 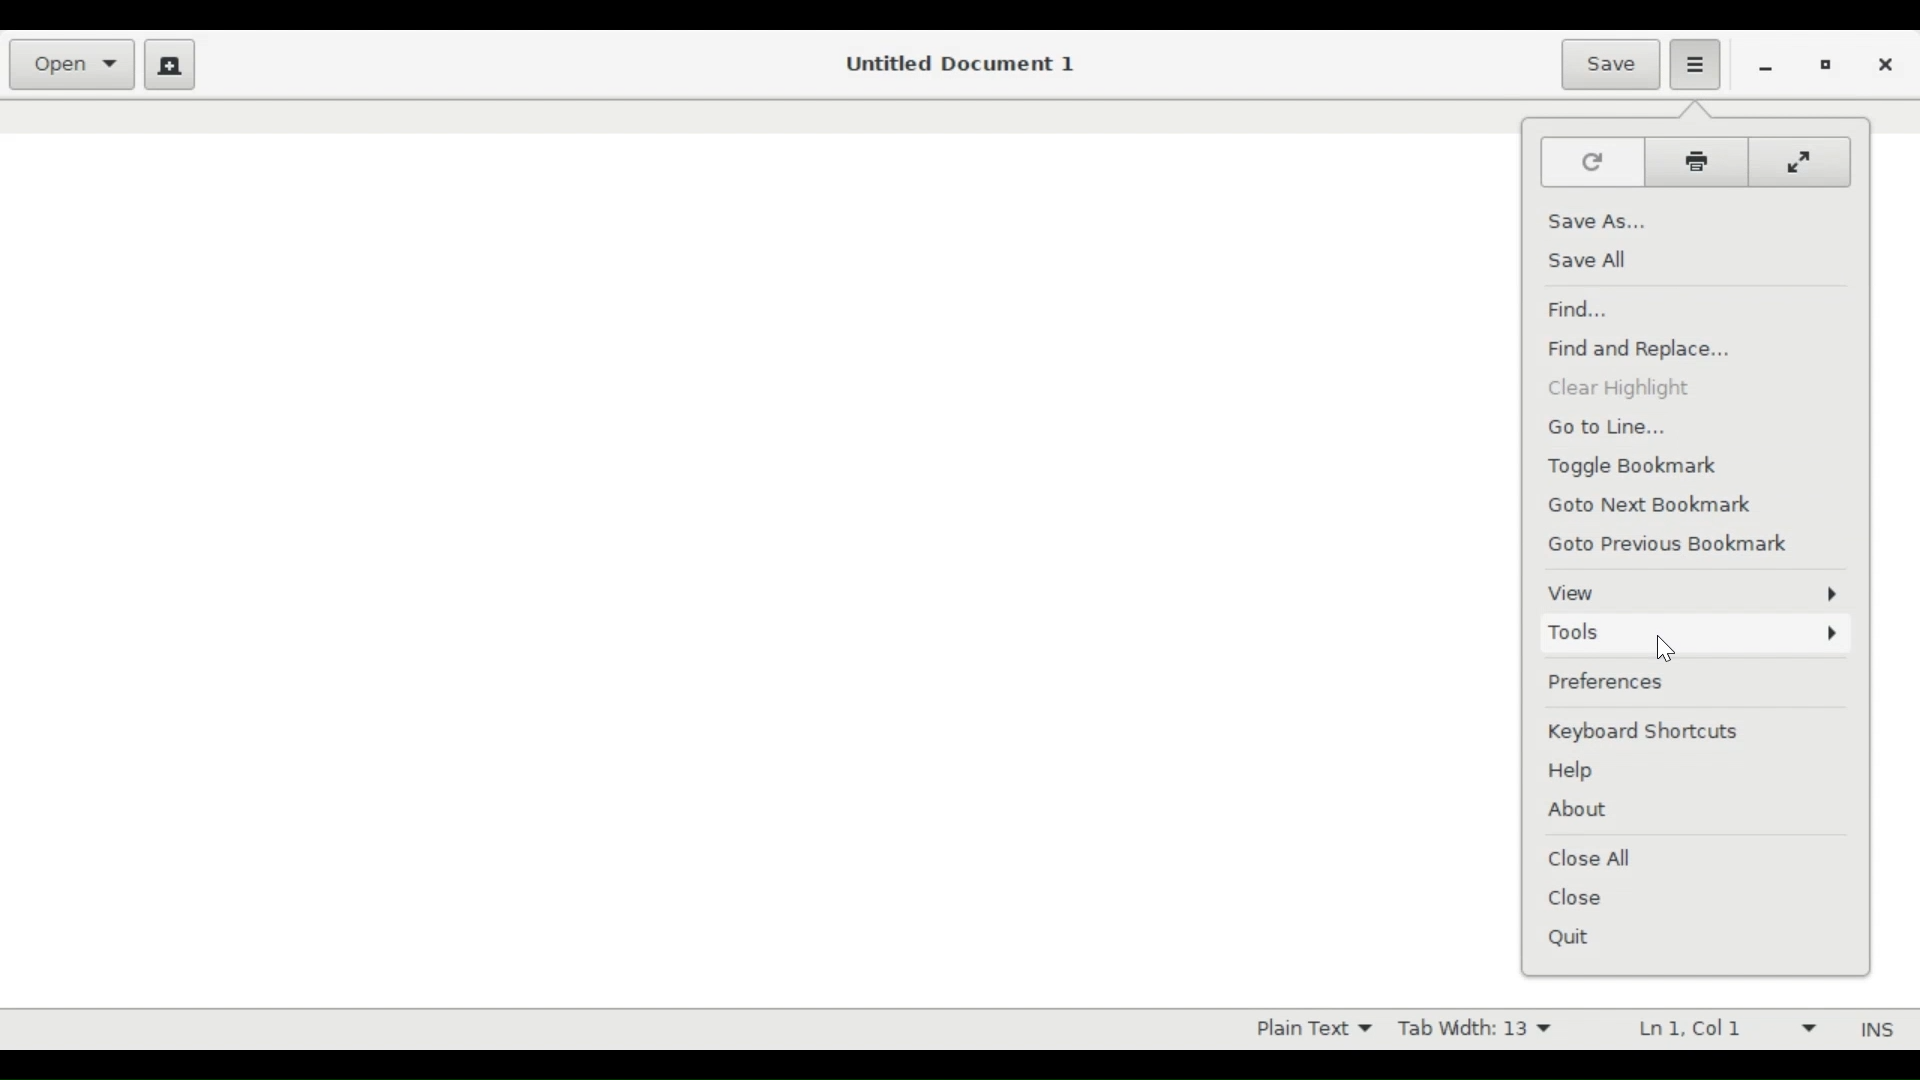 I want to click on INS, so click(x=1873, y=1029).